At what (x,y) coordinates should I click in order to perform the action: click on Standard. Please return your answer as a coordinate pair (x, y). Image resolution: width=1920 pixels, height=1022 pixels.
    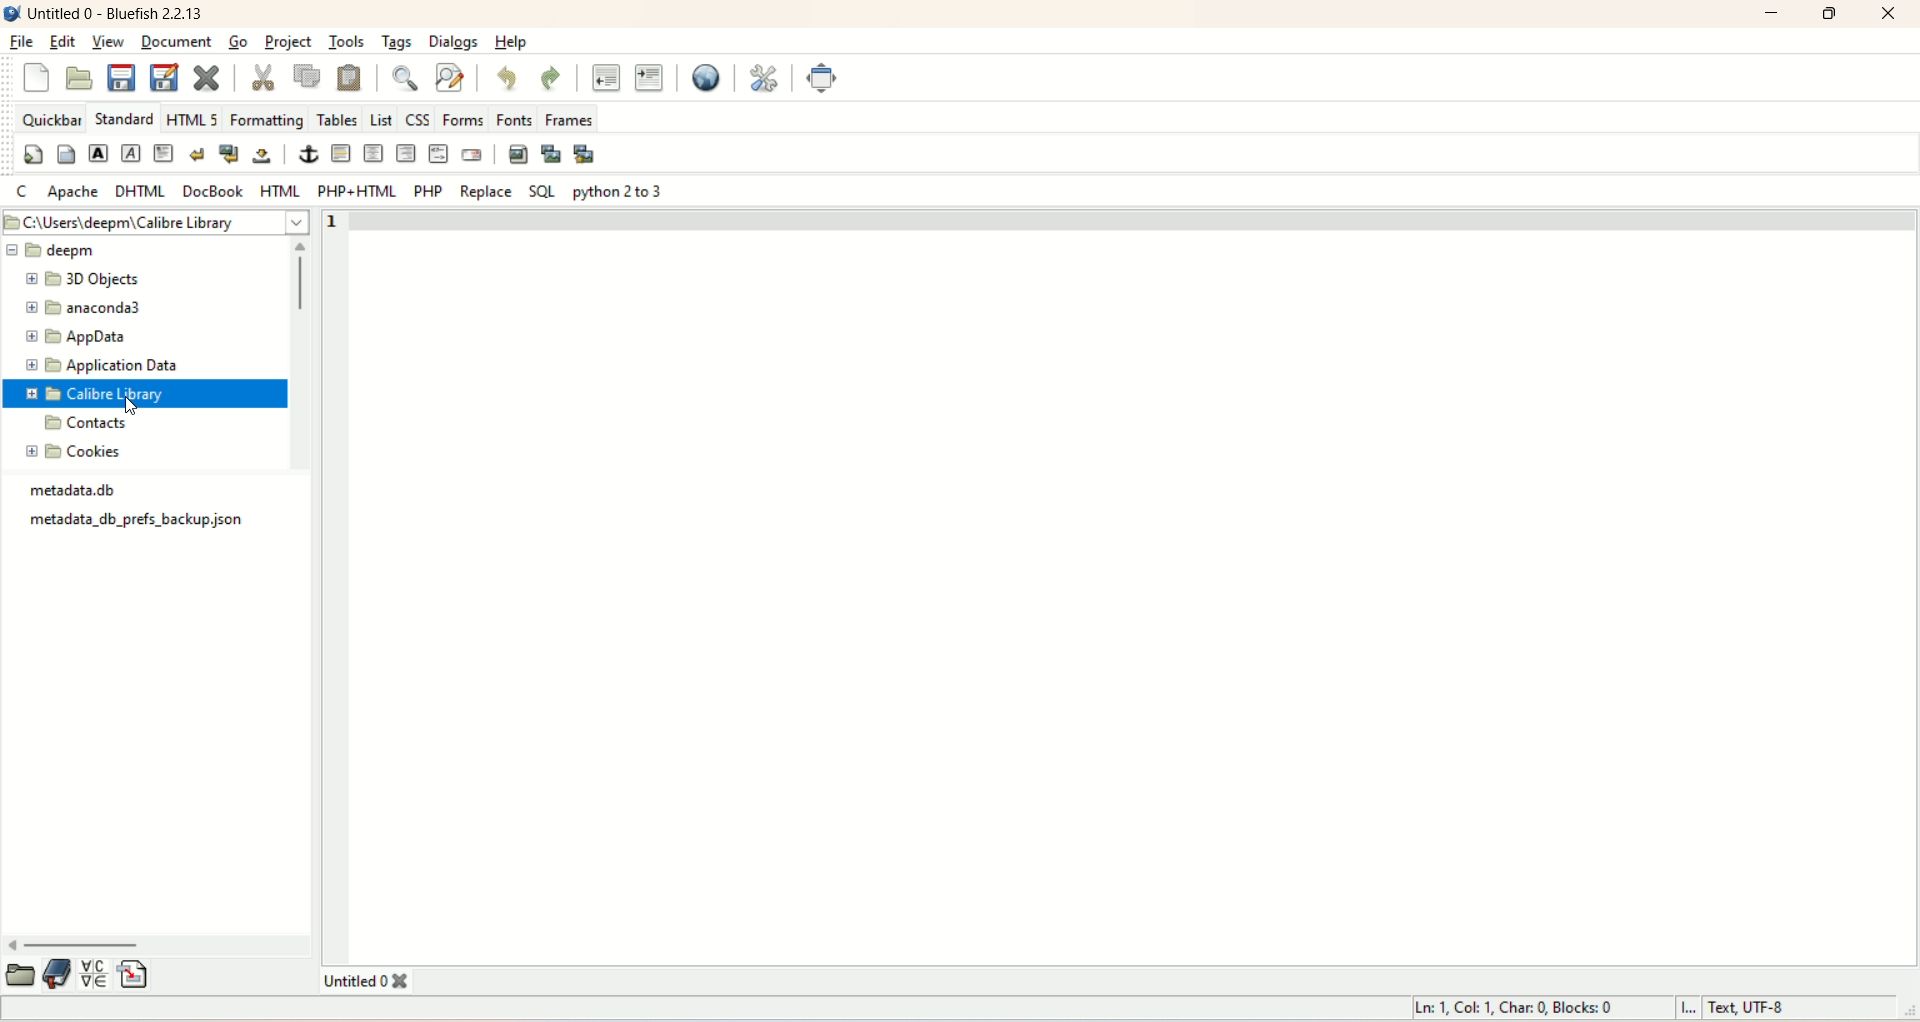
    Looking at the image, I should click on (122, 117).